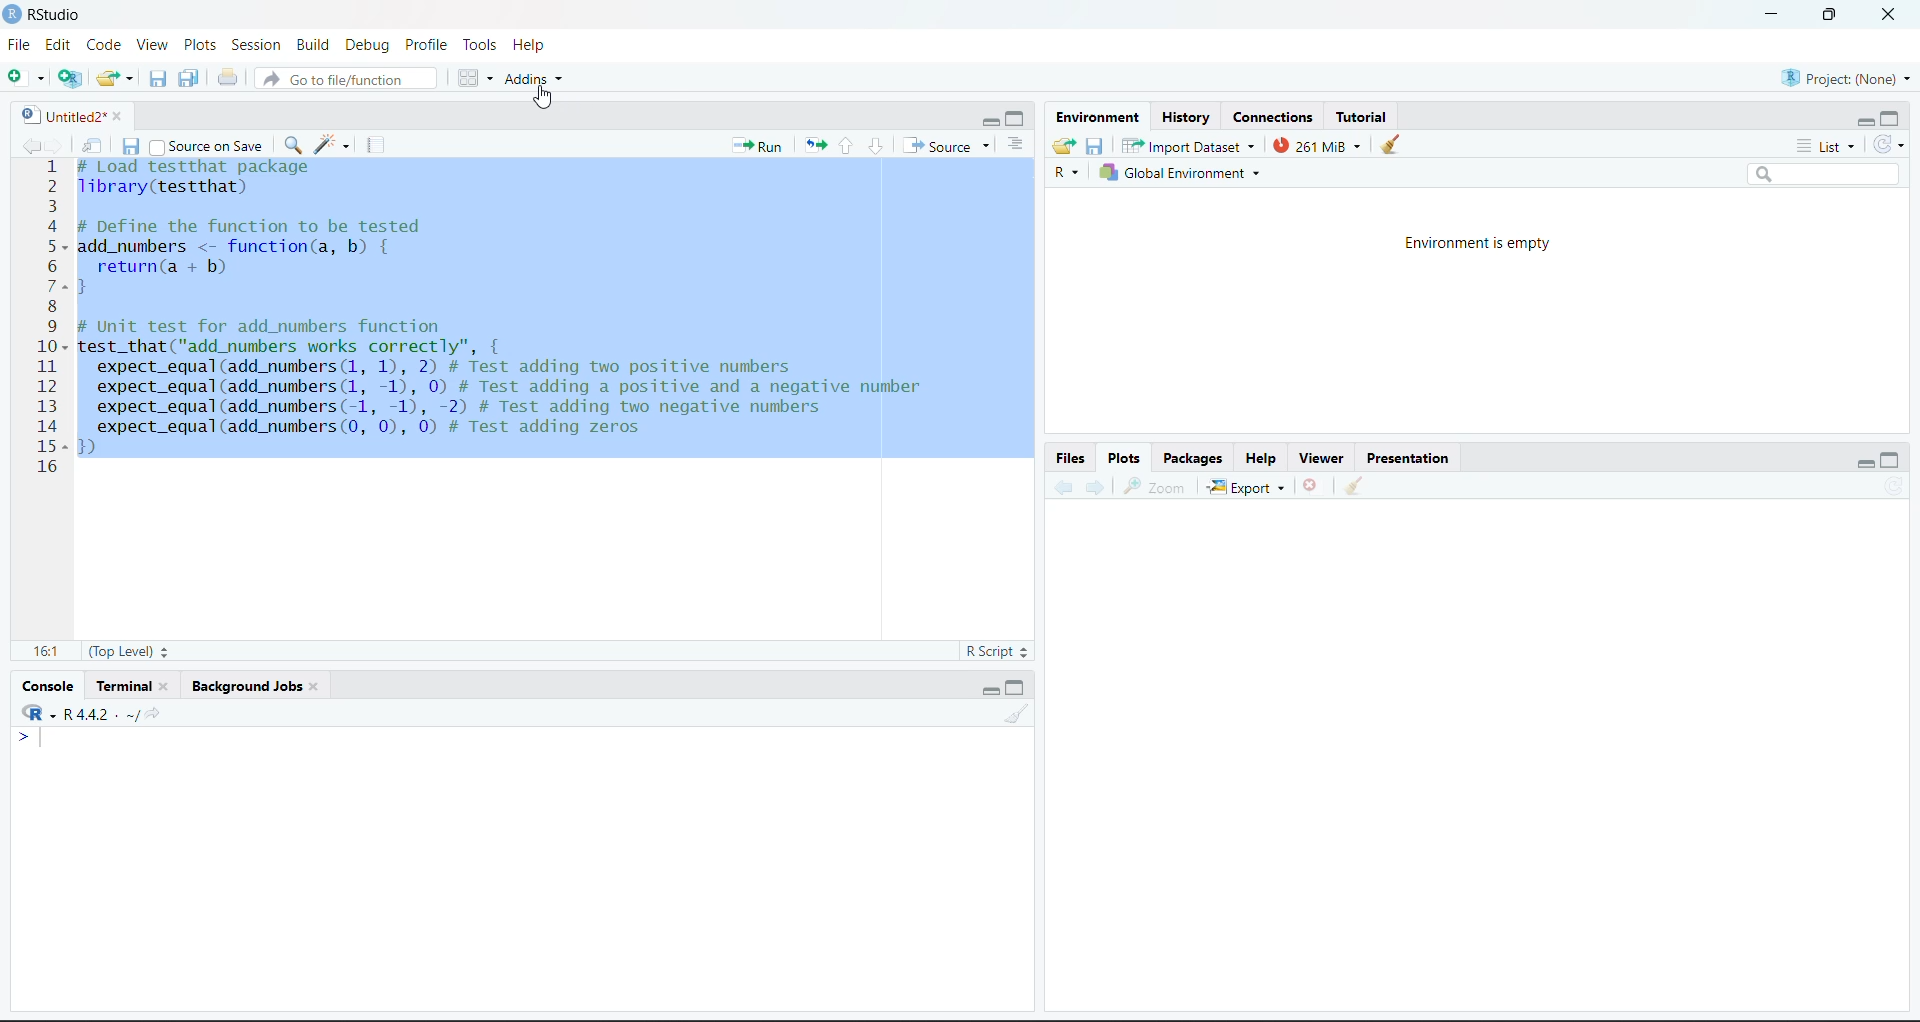 This screenshot has width=1920, height=1022. Describe the element at coordinates (114, 652) in the screenshot. I see `(Top Level)` at that location.